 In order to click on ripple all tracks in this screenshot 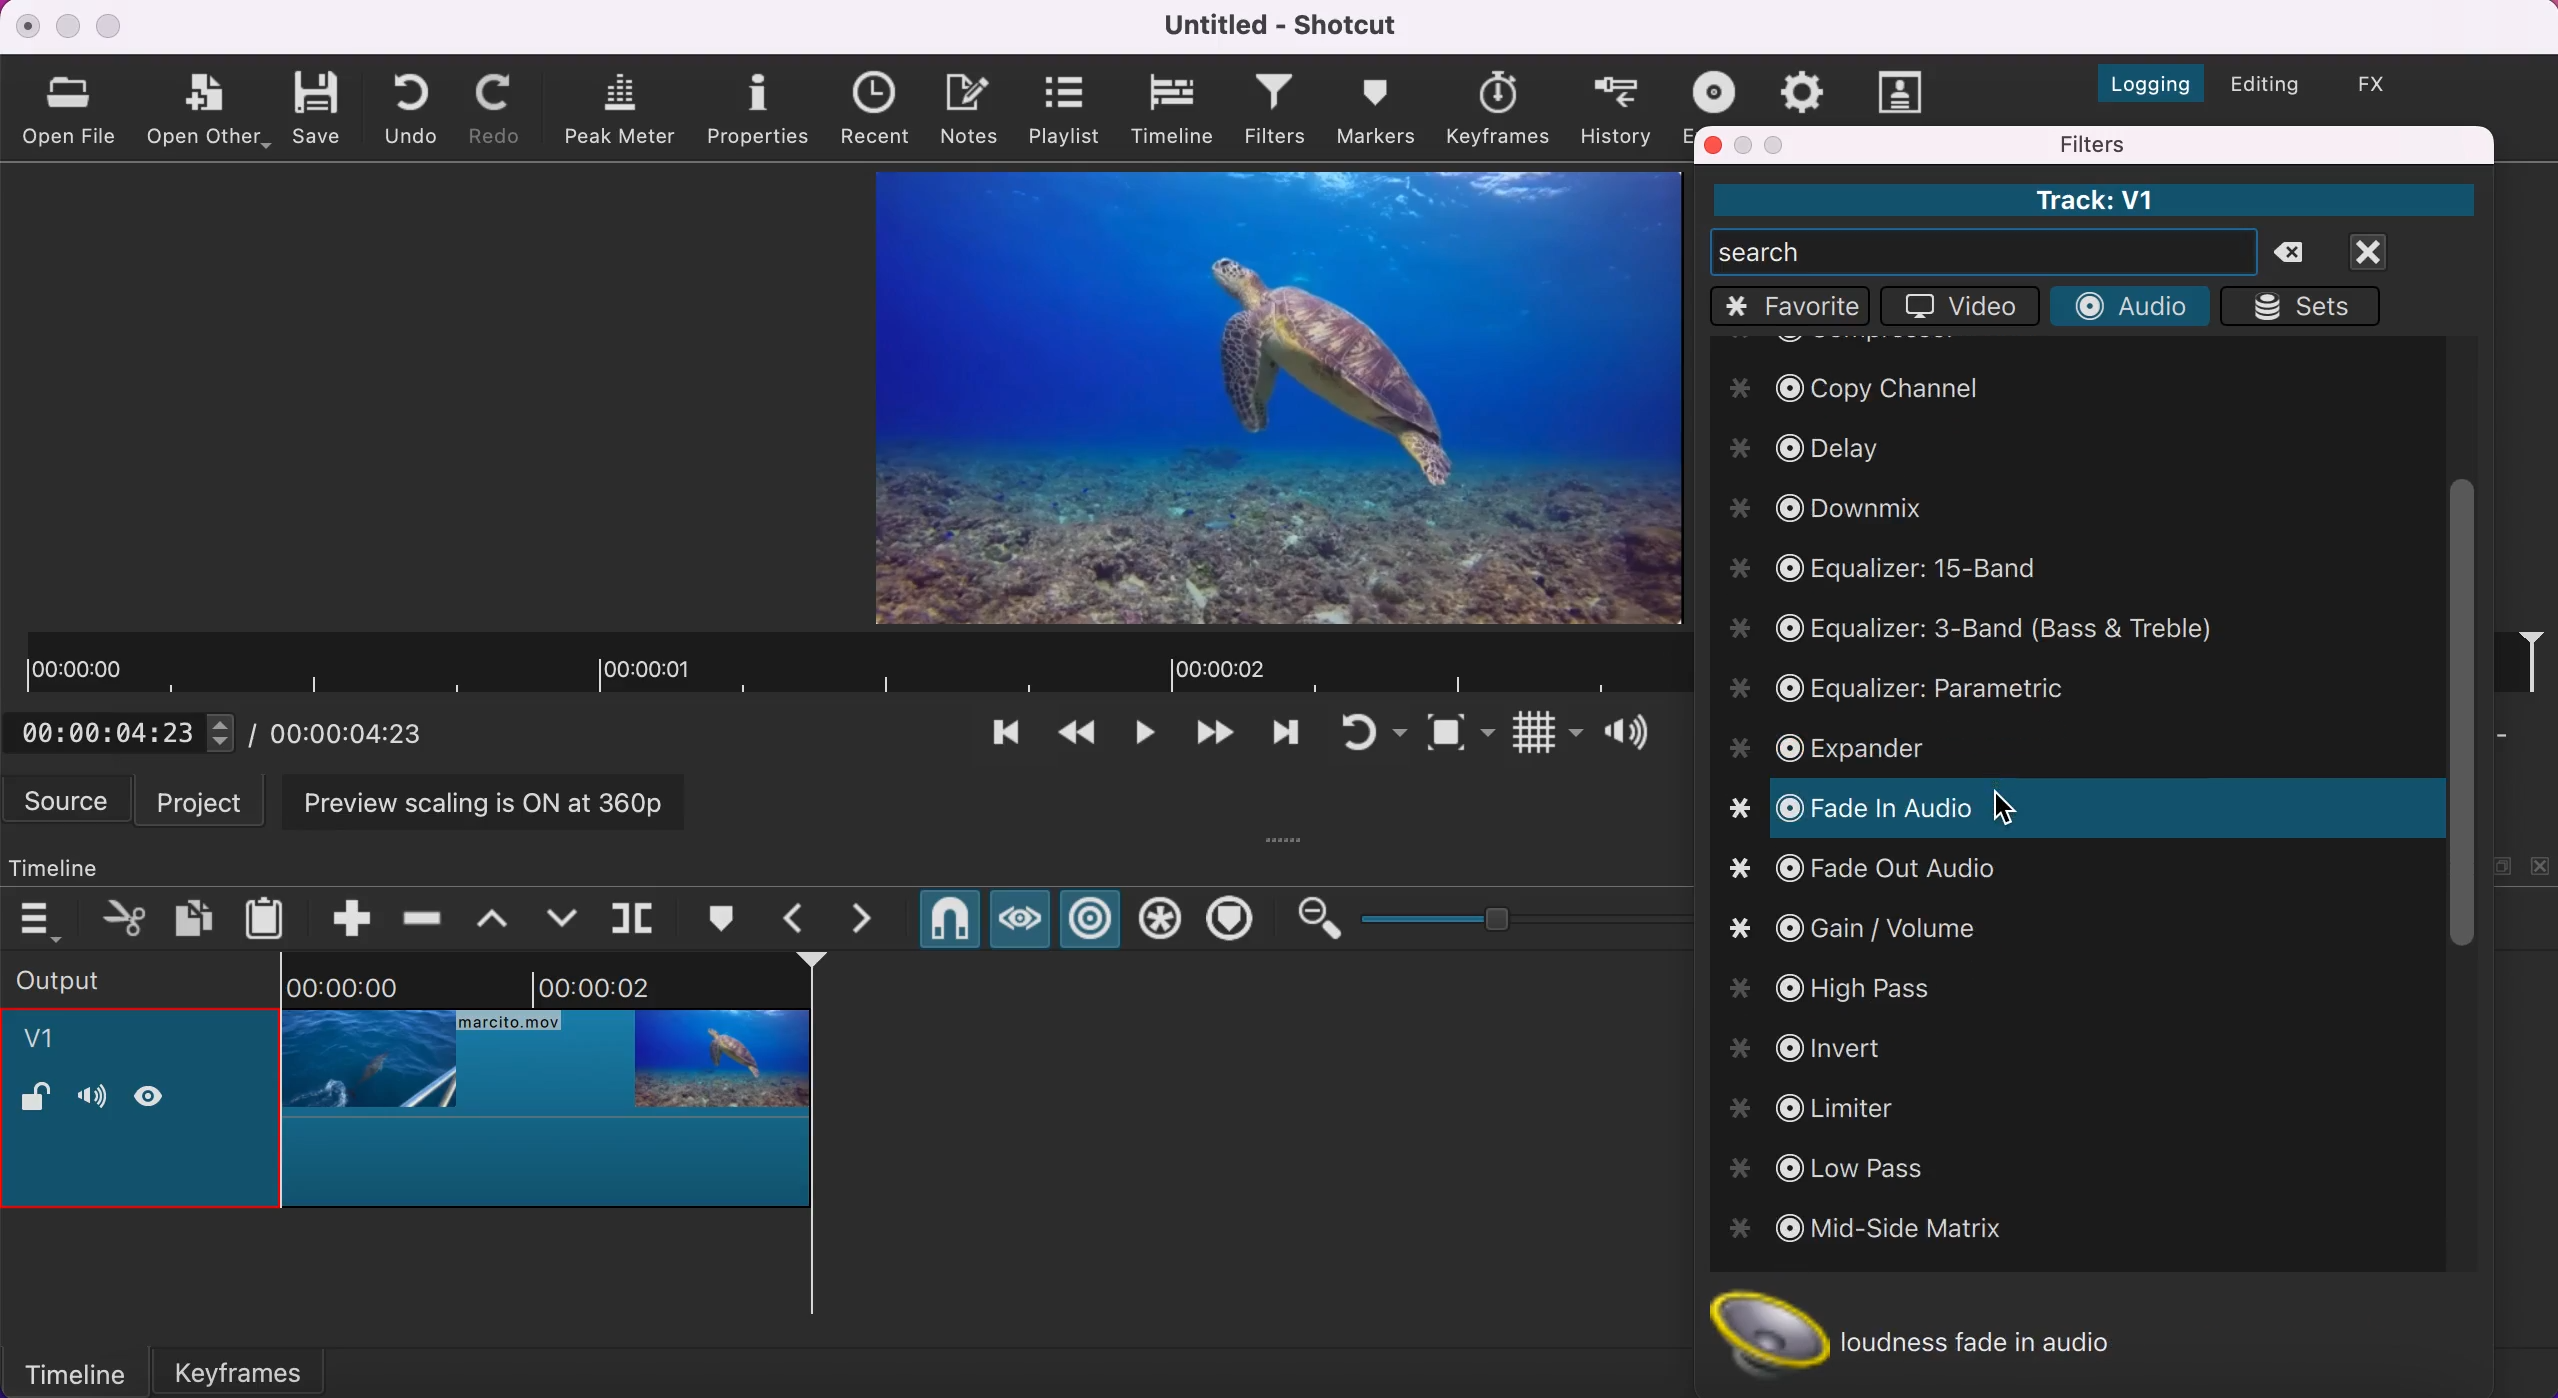, I will do `click(1161, 922)`.